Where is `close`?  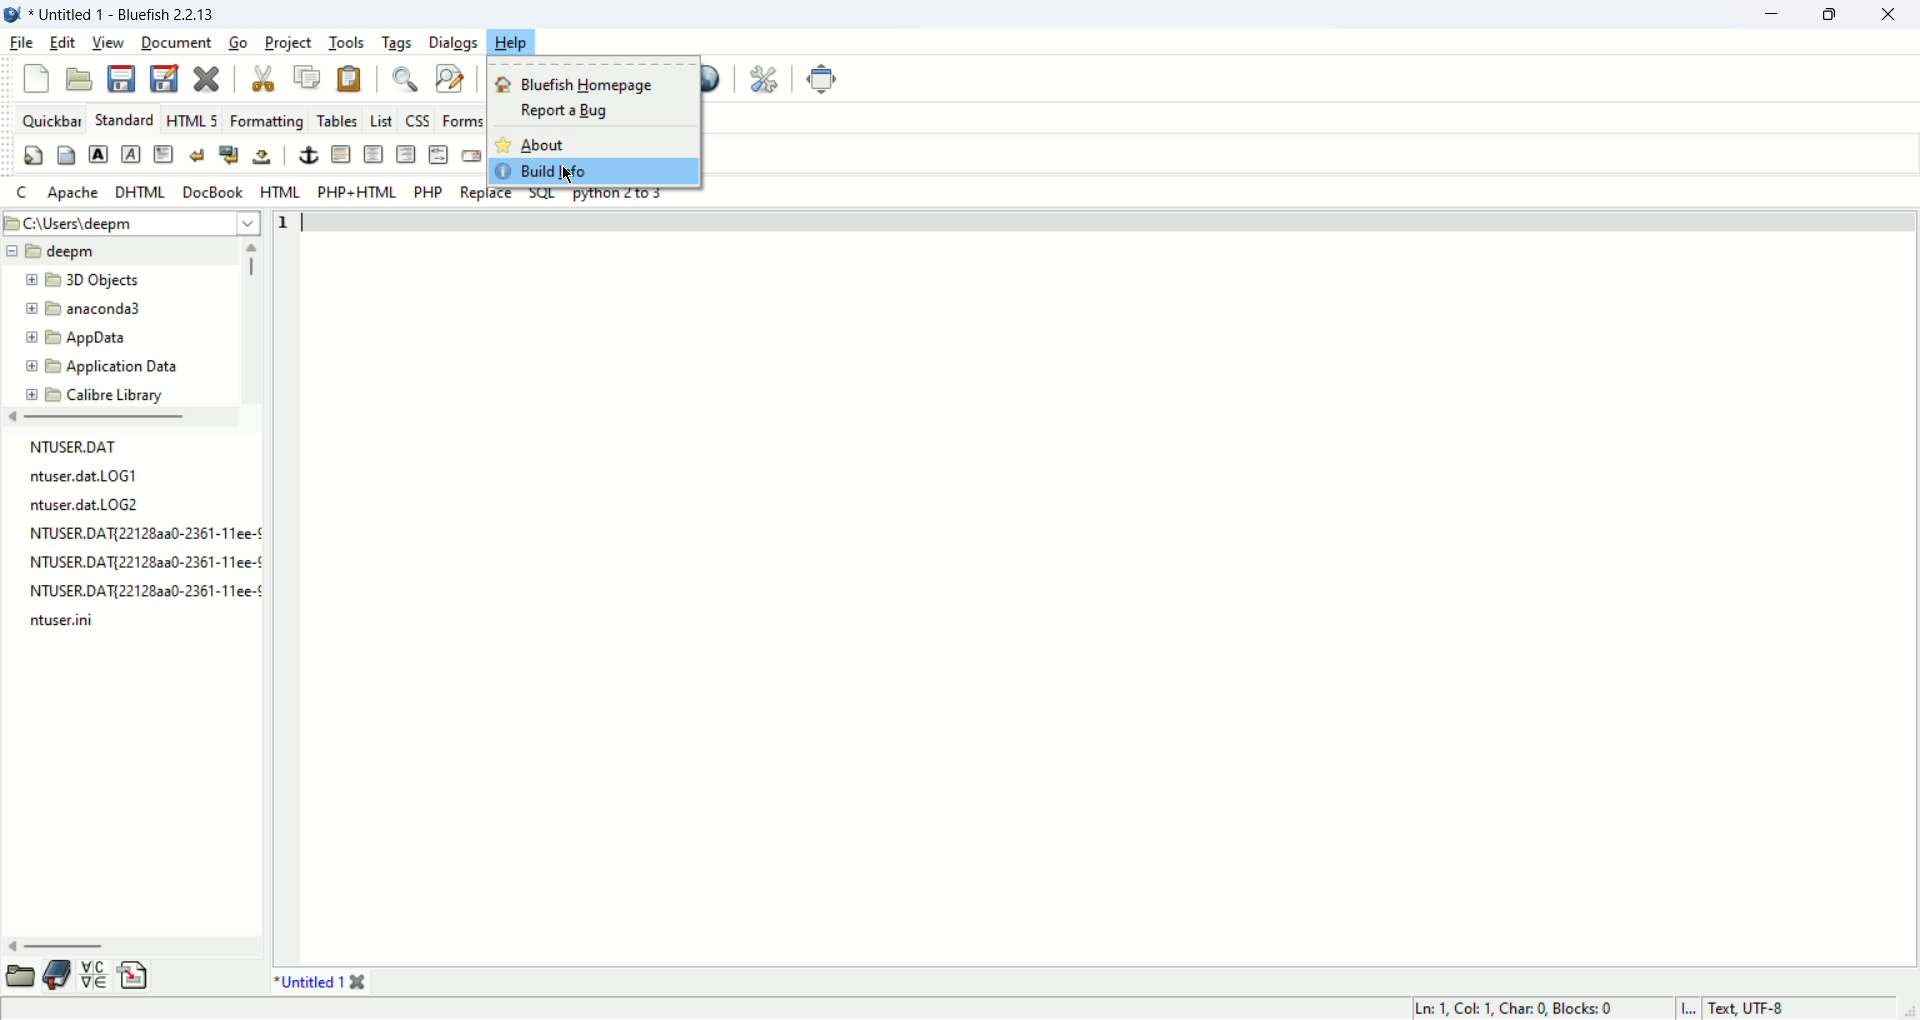 close is located at coordinates (1894, 15).